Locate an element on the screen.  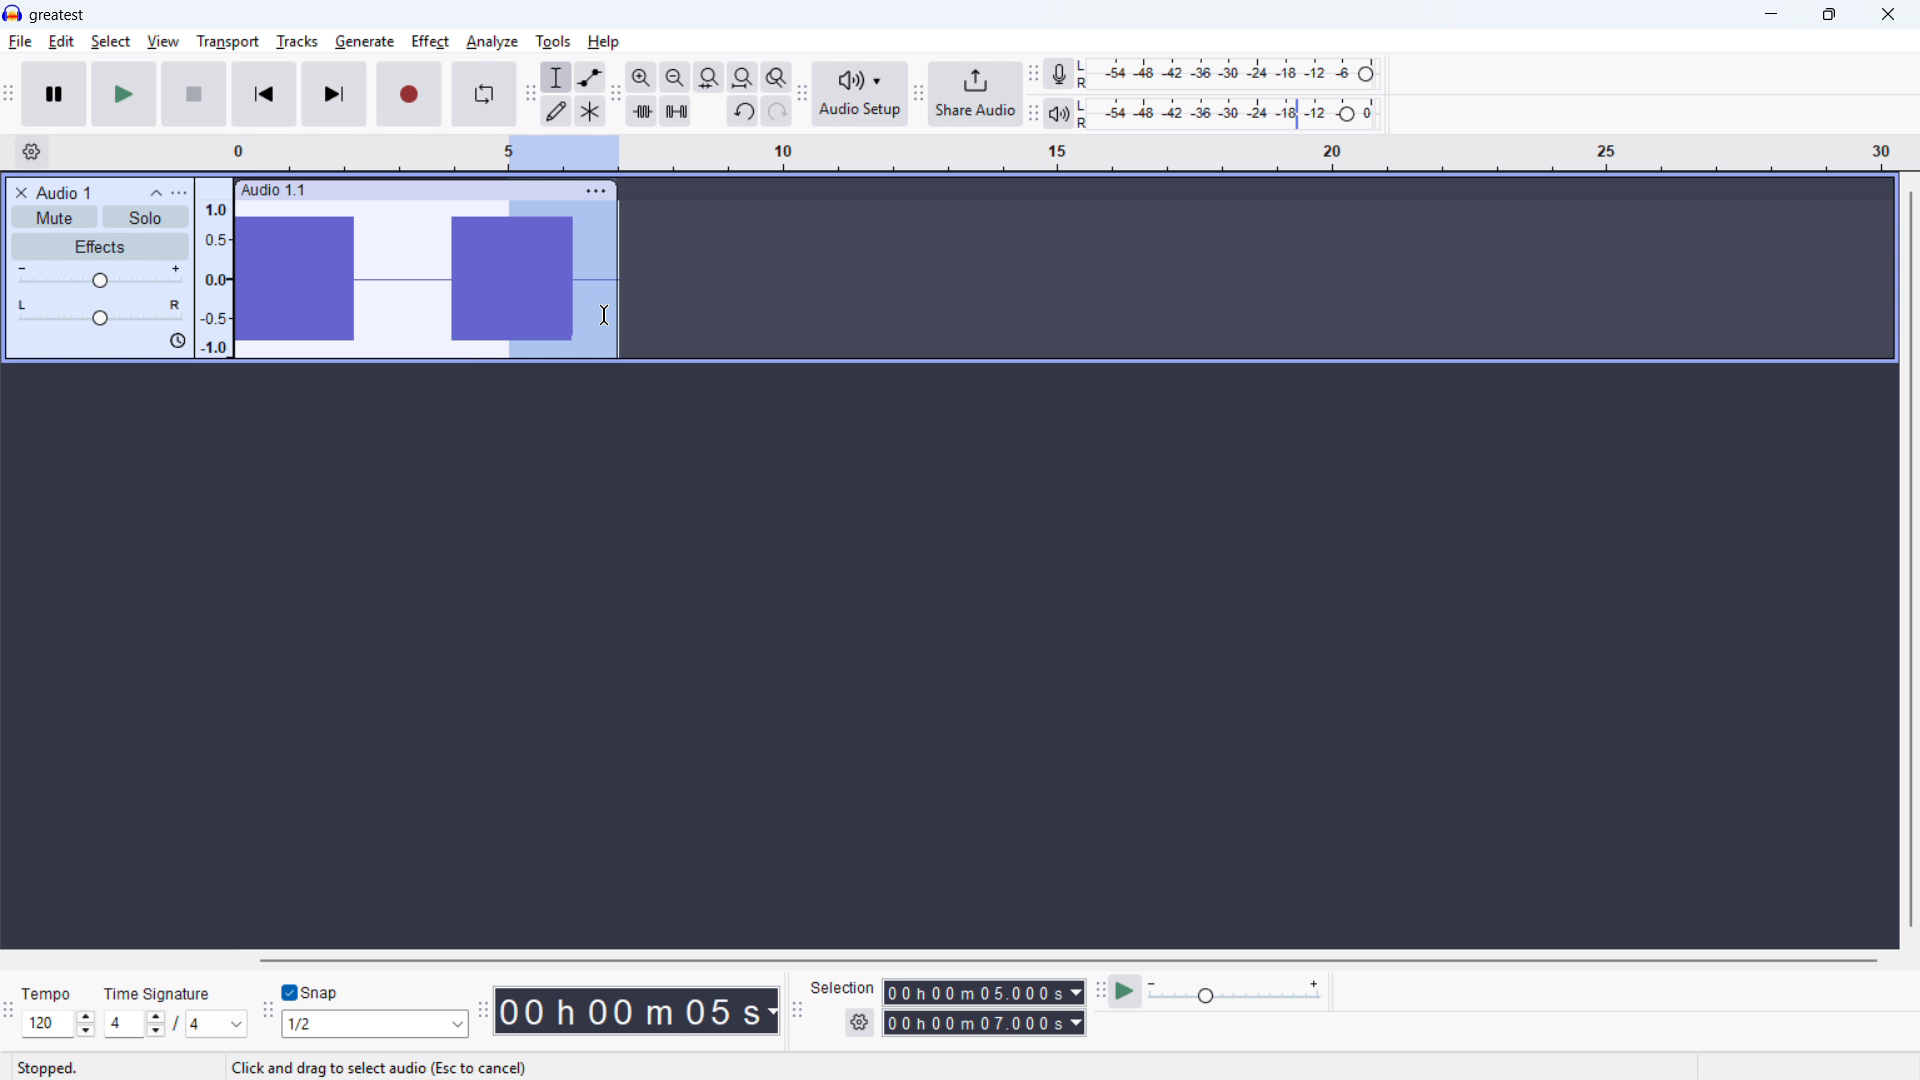
Playback metre  is located at coordinates (1058, 114).